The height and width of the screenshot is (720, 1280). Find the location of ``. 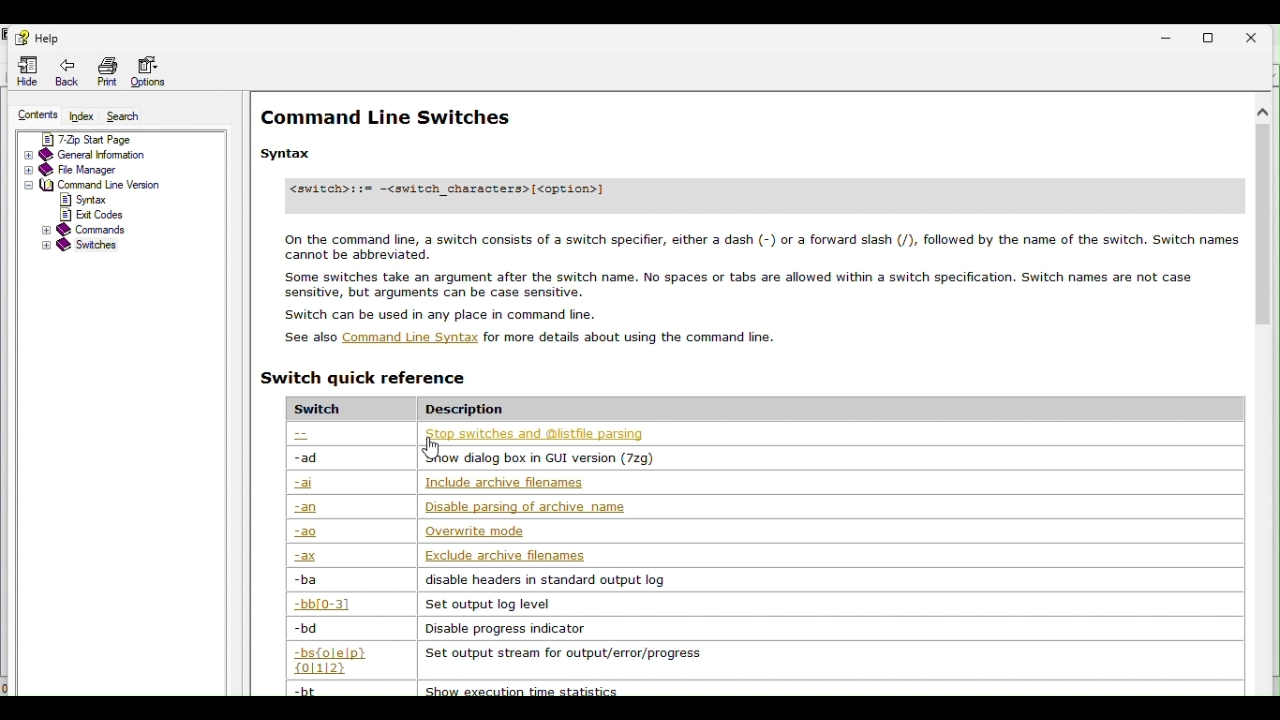

 is located at coordinates (91, 200).